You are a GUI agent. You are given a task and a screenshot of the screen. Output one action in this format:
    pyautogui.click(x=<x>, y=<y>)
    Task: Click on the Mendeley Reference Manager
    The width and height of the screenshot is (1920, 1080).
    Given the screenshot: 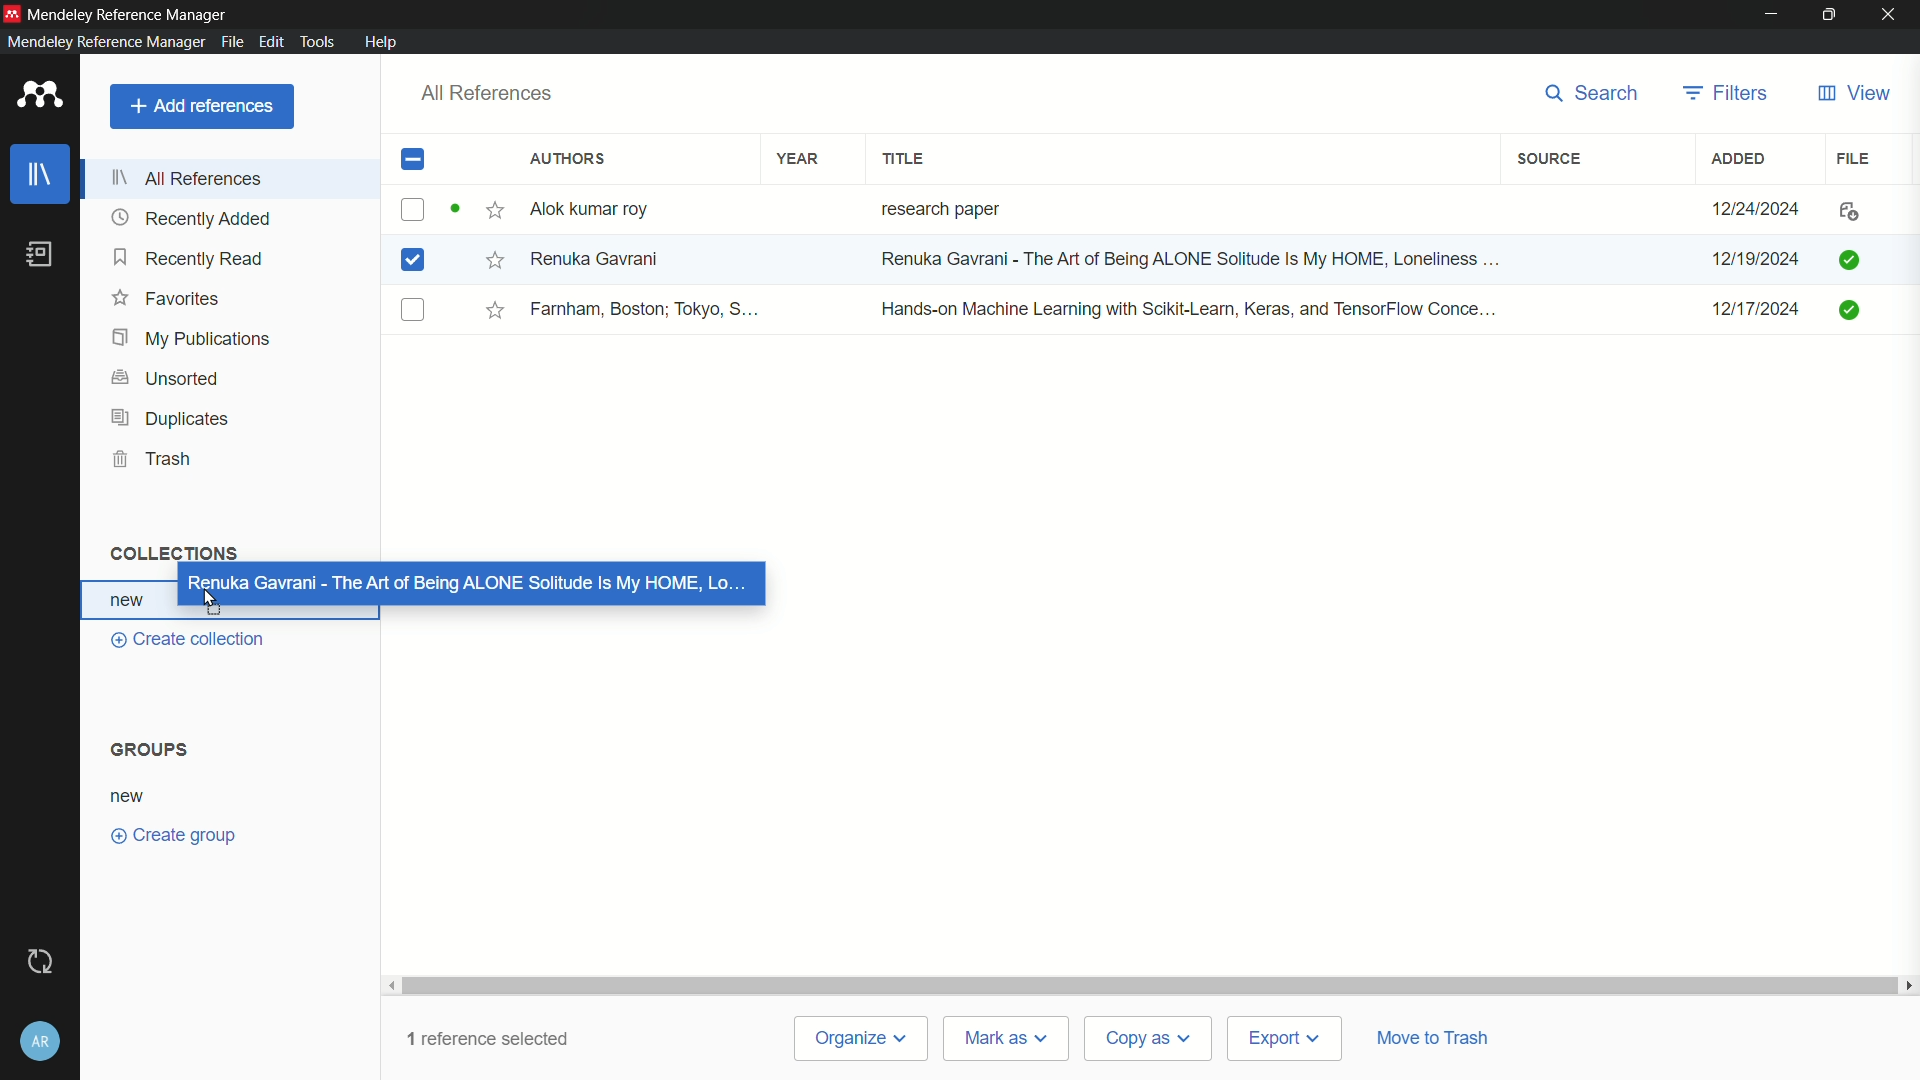 What is the action you would take?
    pyautogui.click(x=143, y=16)
    